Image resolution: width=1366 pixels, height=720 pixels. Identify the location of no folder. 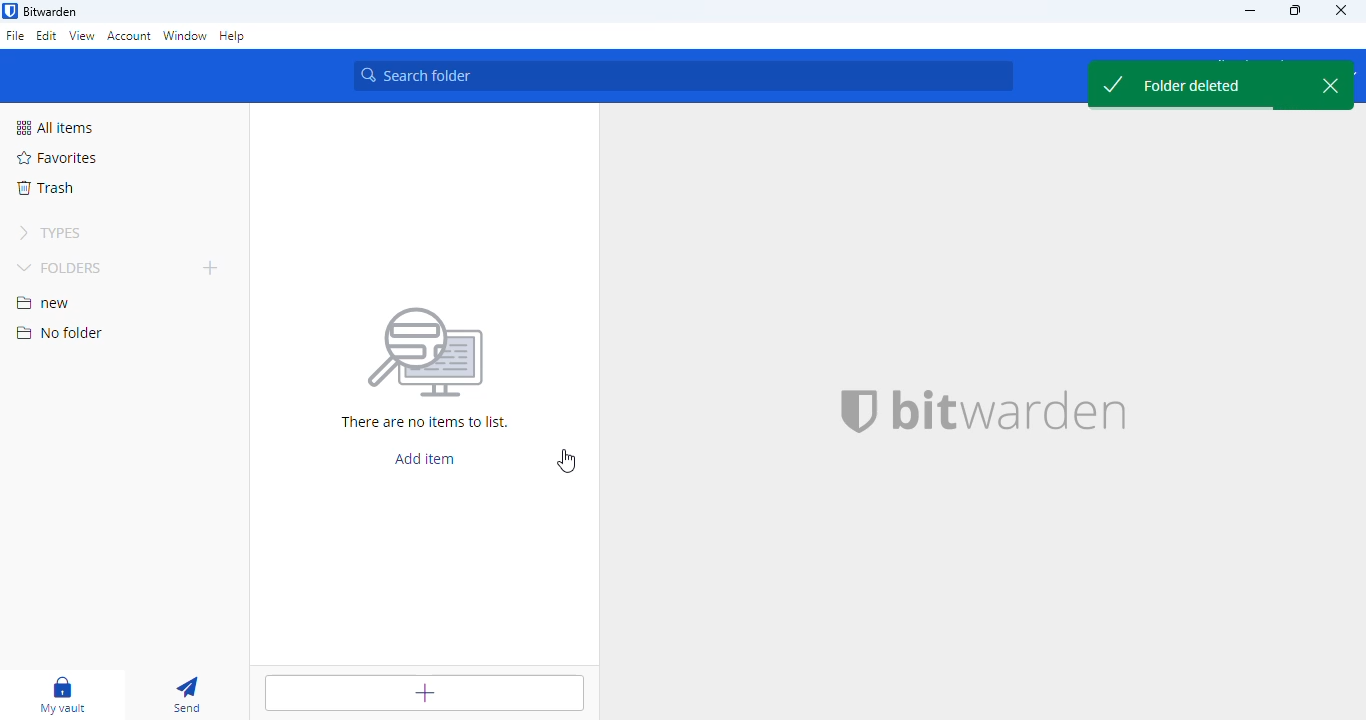
(58, 335).